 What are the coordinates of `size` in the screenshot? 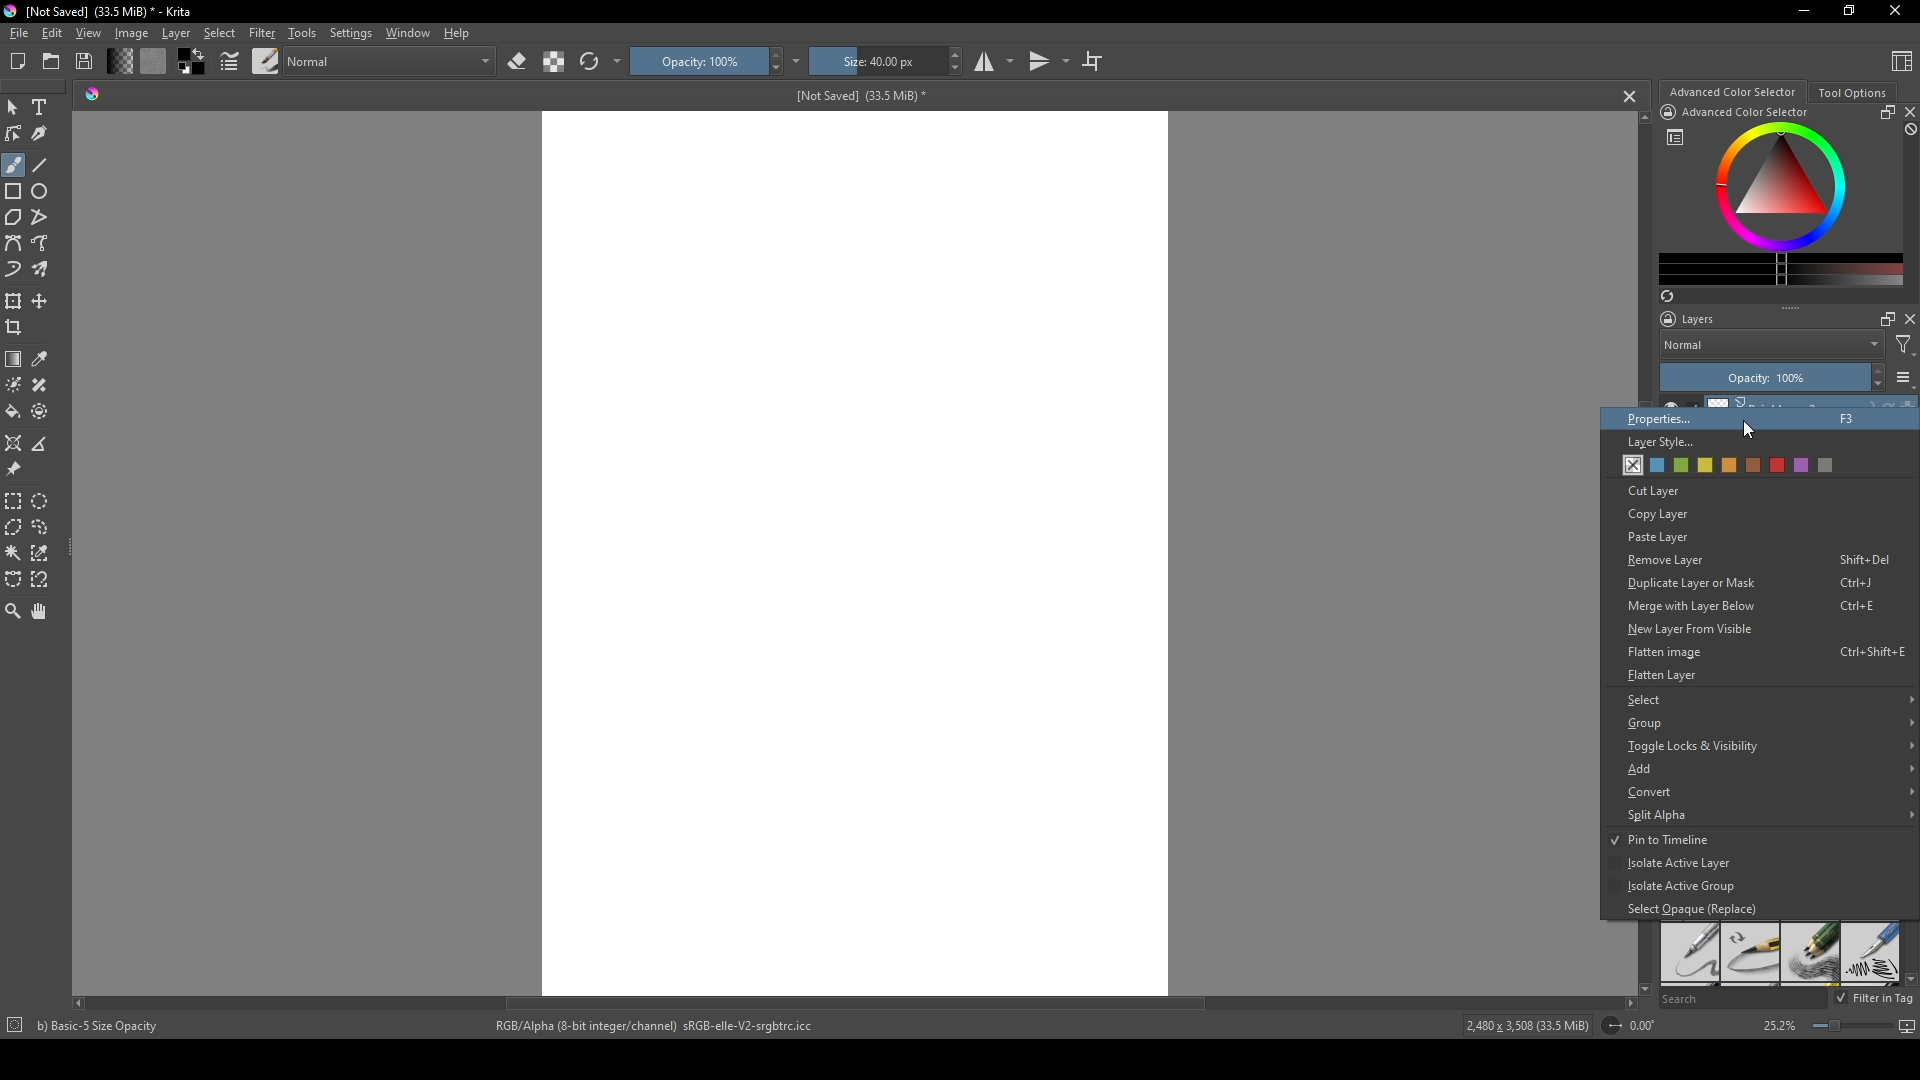 It's located at (876, 61).